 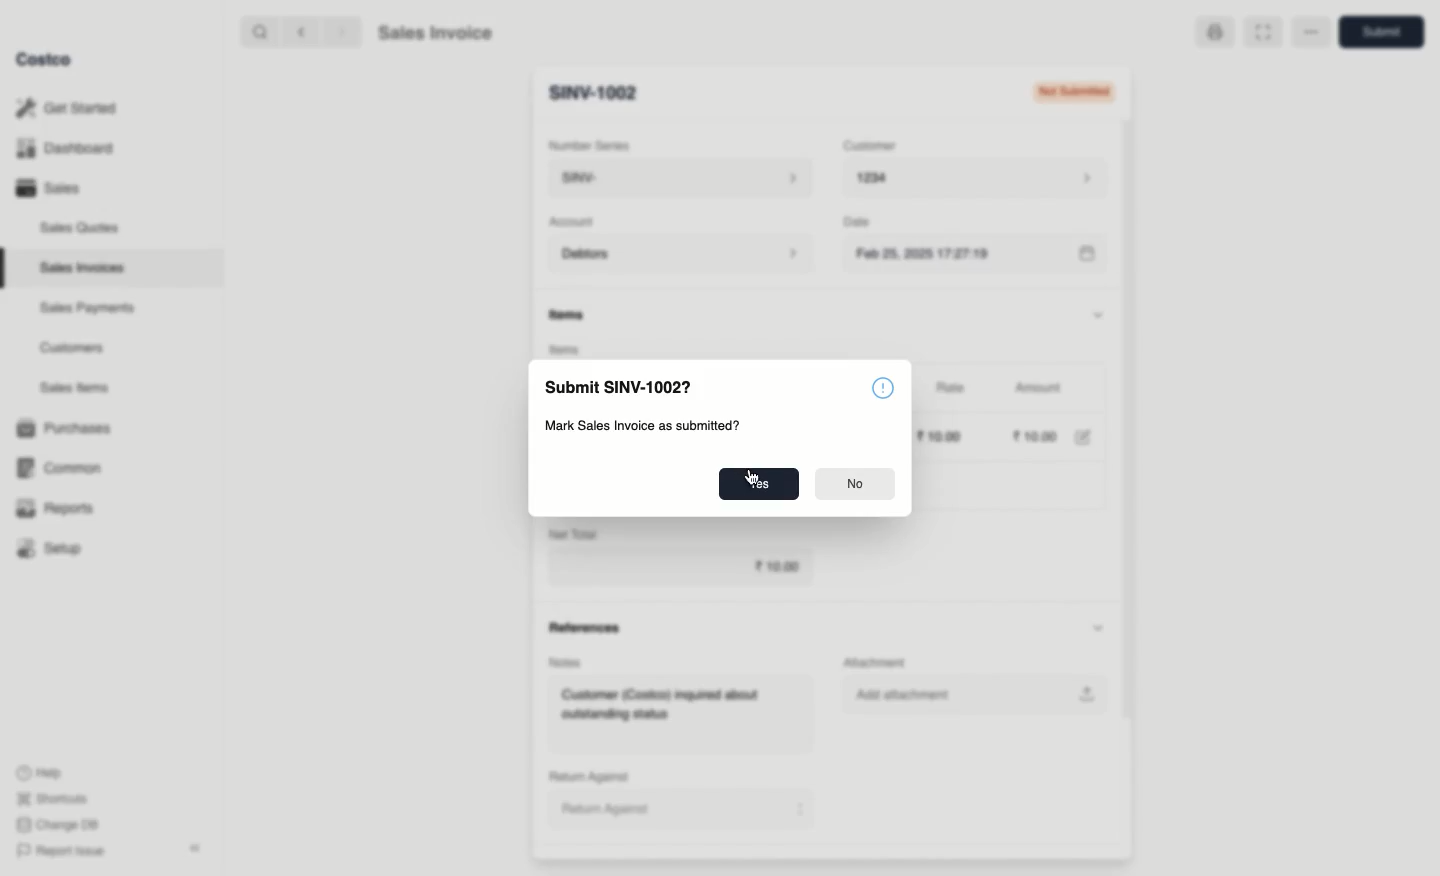 I want to click on Customer, so click(x=876, y=147).